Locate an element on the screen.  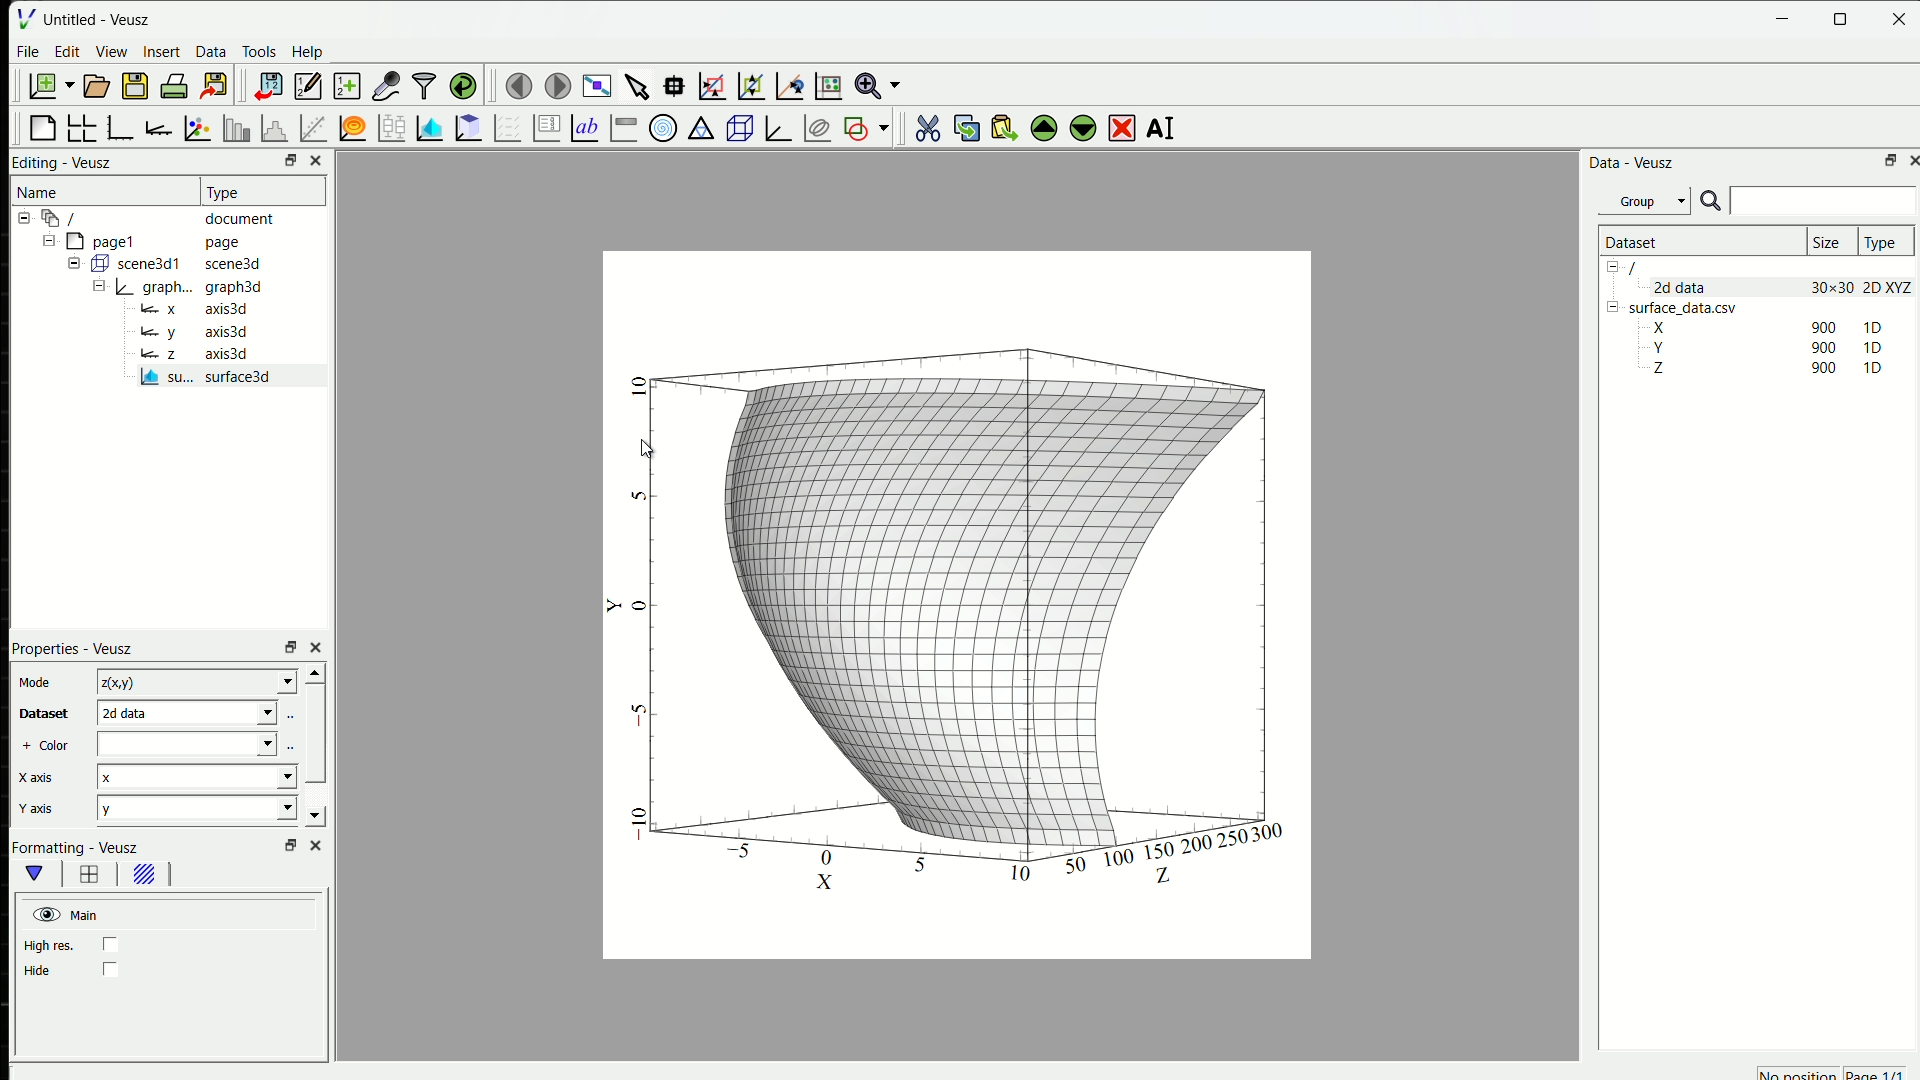
page1 is located at coordinates (101, 241).